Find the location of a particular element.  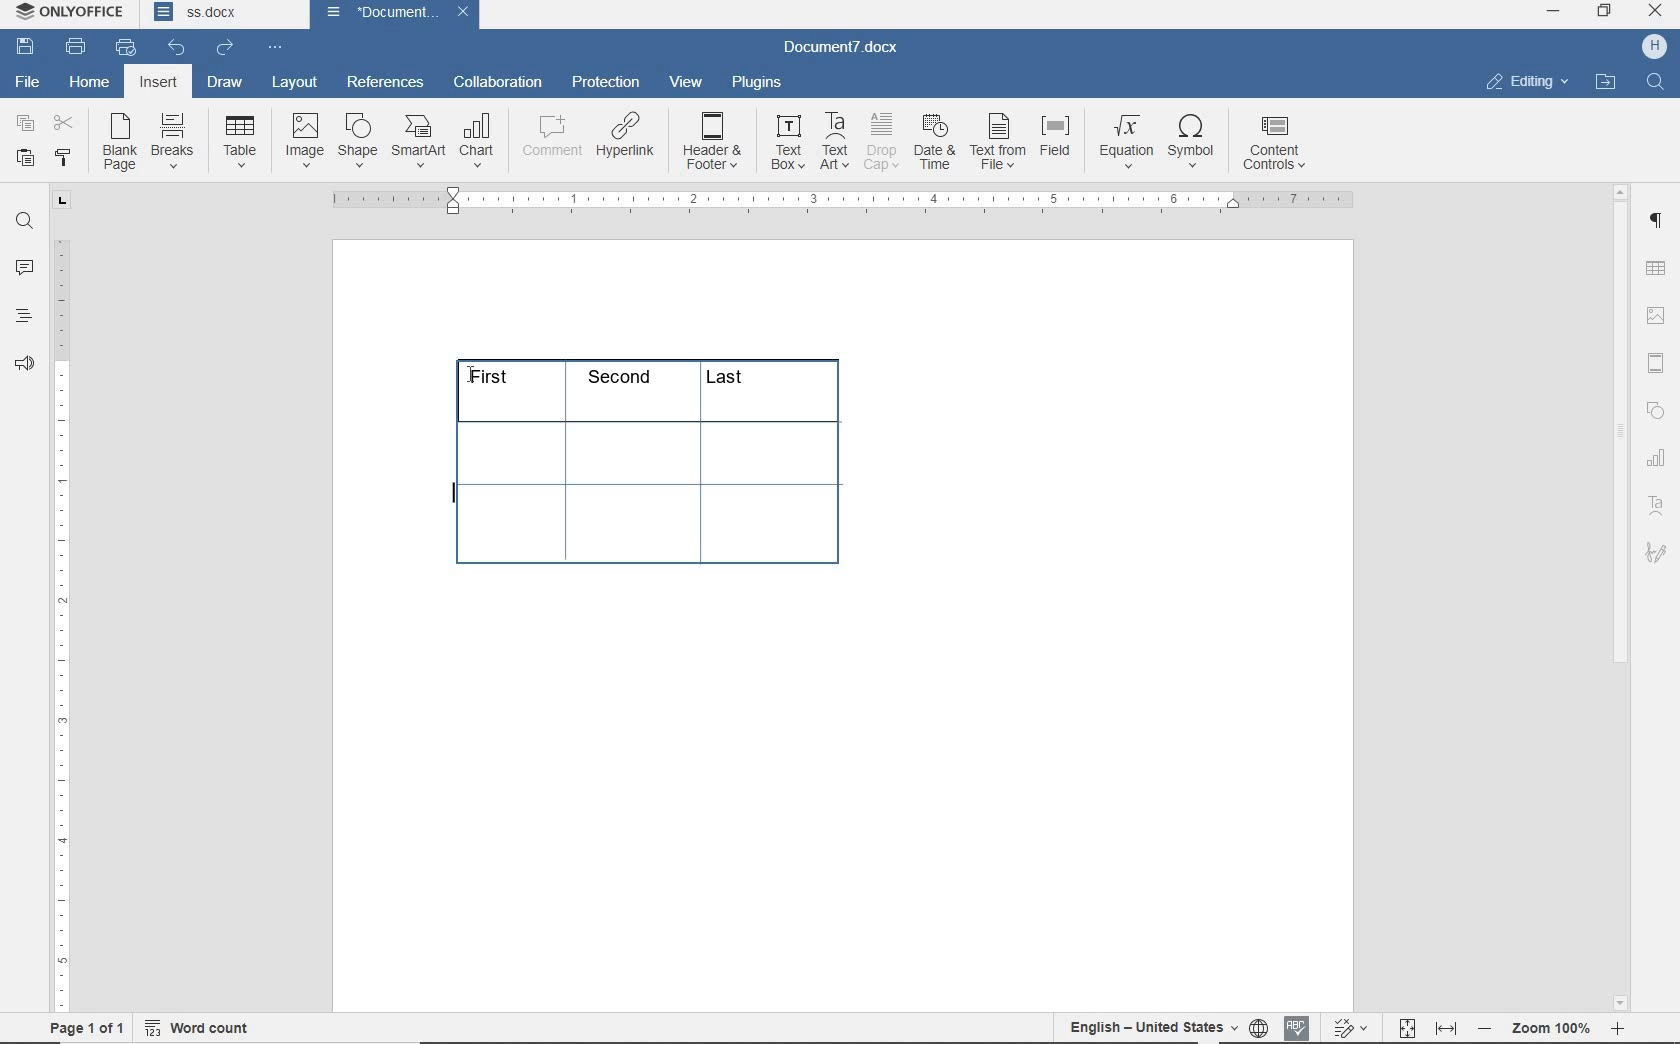

undo is located at coordinates (175, 46).